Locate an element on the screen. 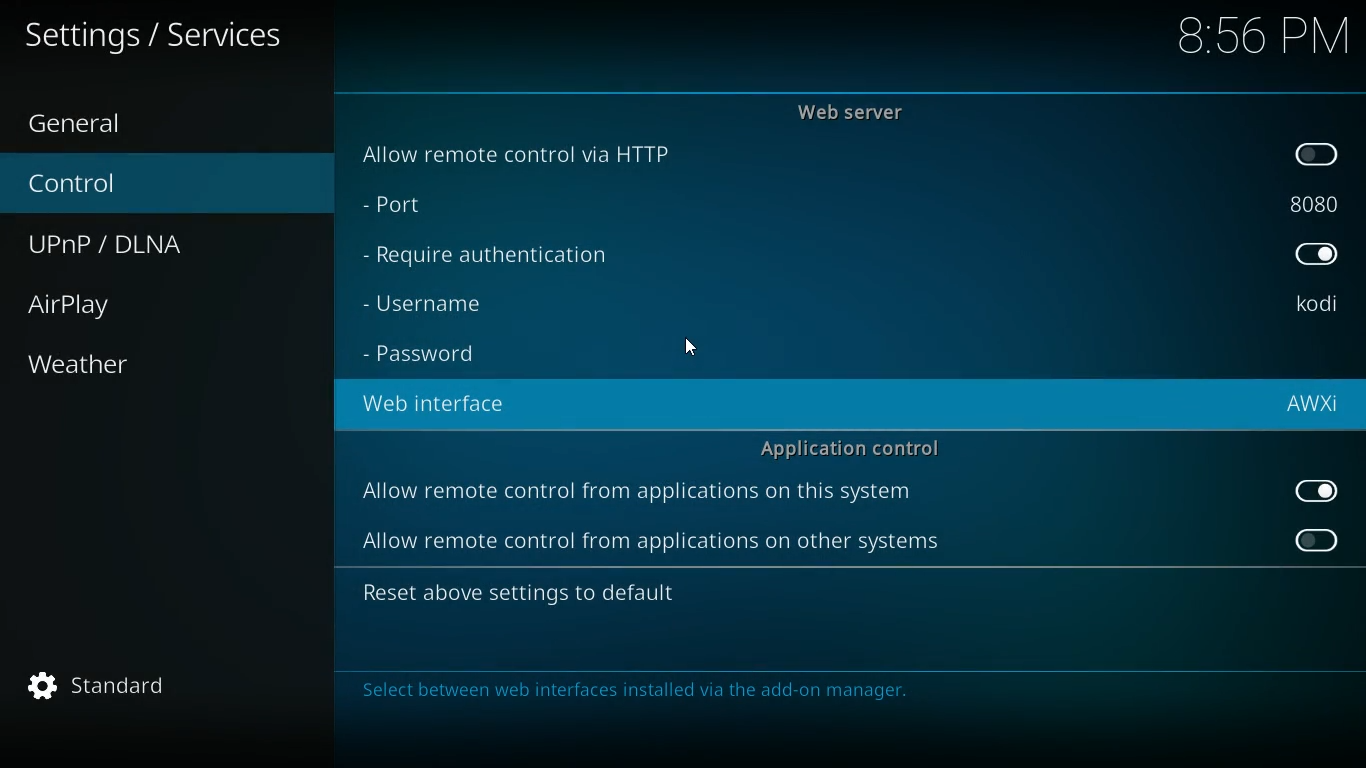  off is located at coordinates (1319, 155).